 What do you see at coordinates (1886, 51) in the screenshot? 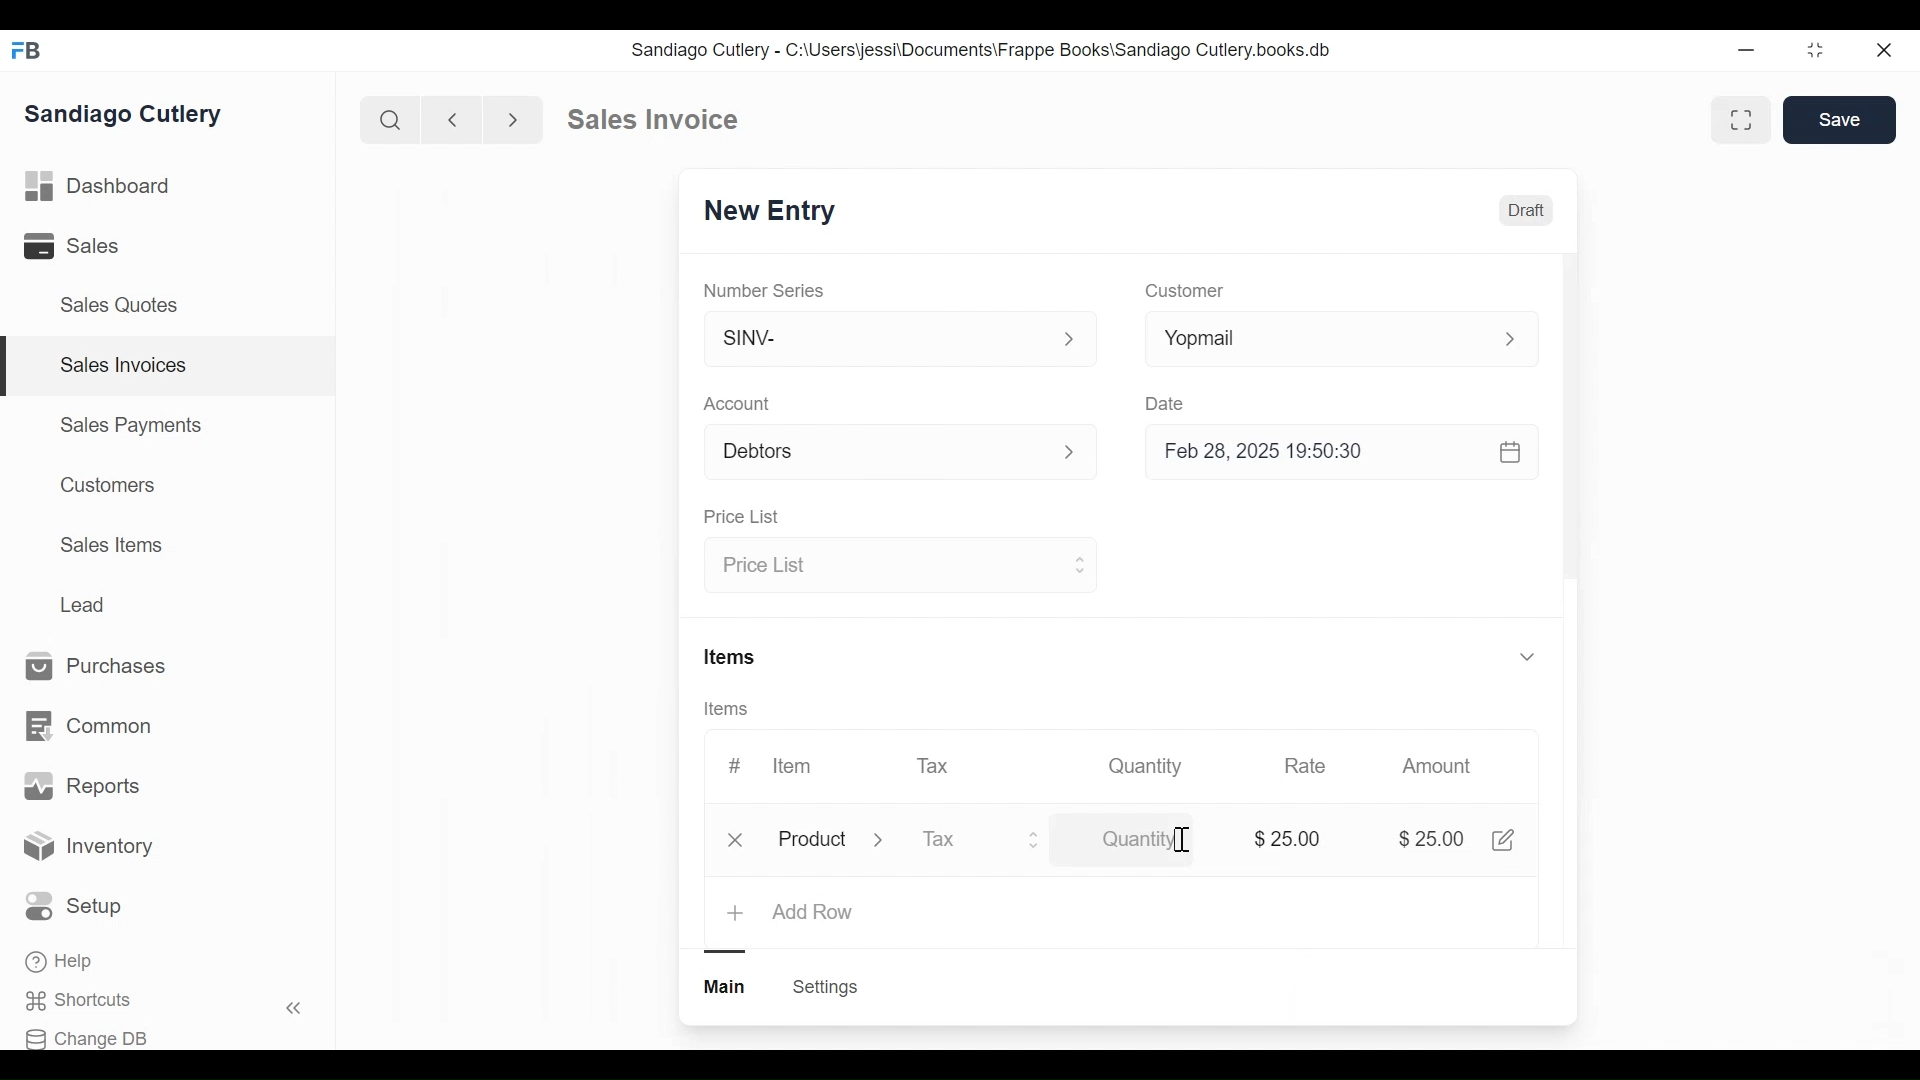
I see `close` at bounding box center [1886, 51].